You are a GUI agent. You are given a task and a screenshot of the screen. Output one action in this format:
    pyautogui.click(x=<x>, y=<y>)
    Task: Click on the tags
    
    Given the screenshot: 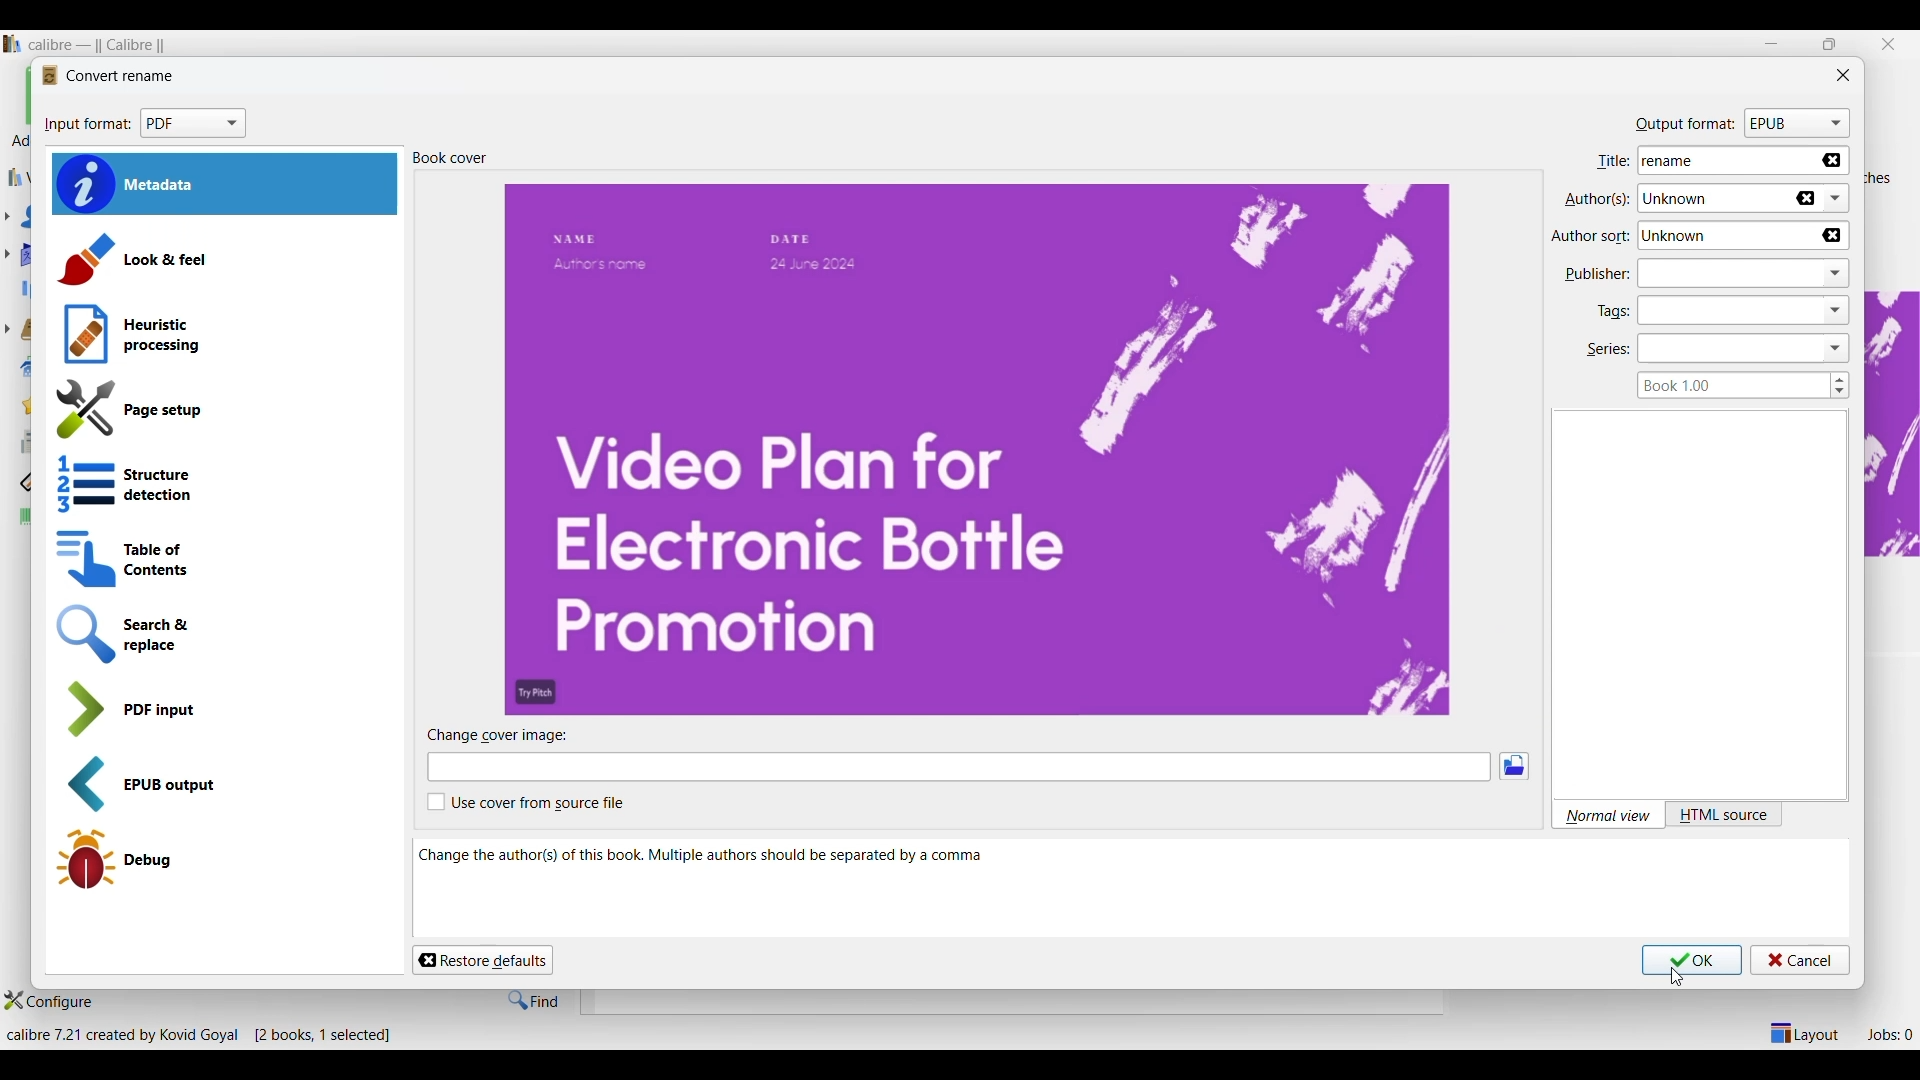 What is the action you would take?
    pyautogui.click(x=1607, y=314)
    